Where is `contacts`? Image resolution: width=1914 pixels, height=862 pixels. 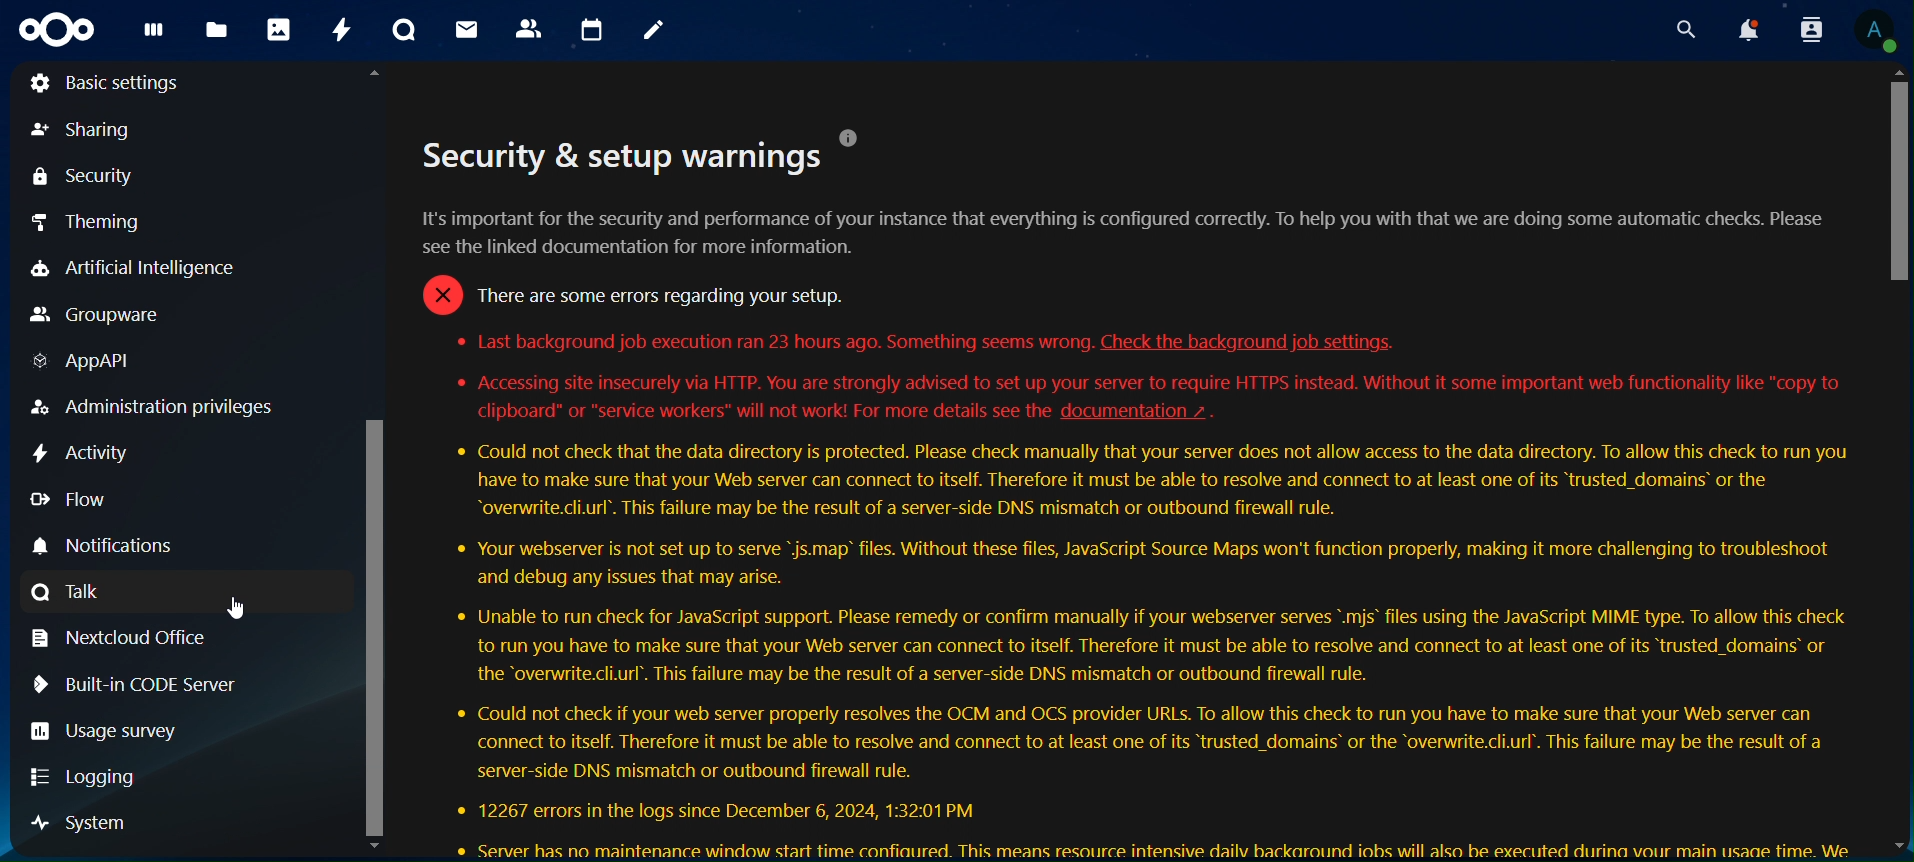 contacts is located at coordinates (528, 28).